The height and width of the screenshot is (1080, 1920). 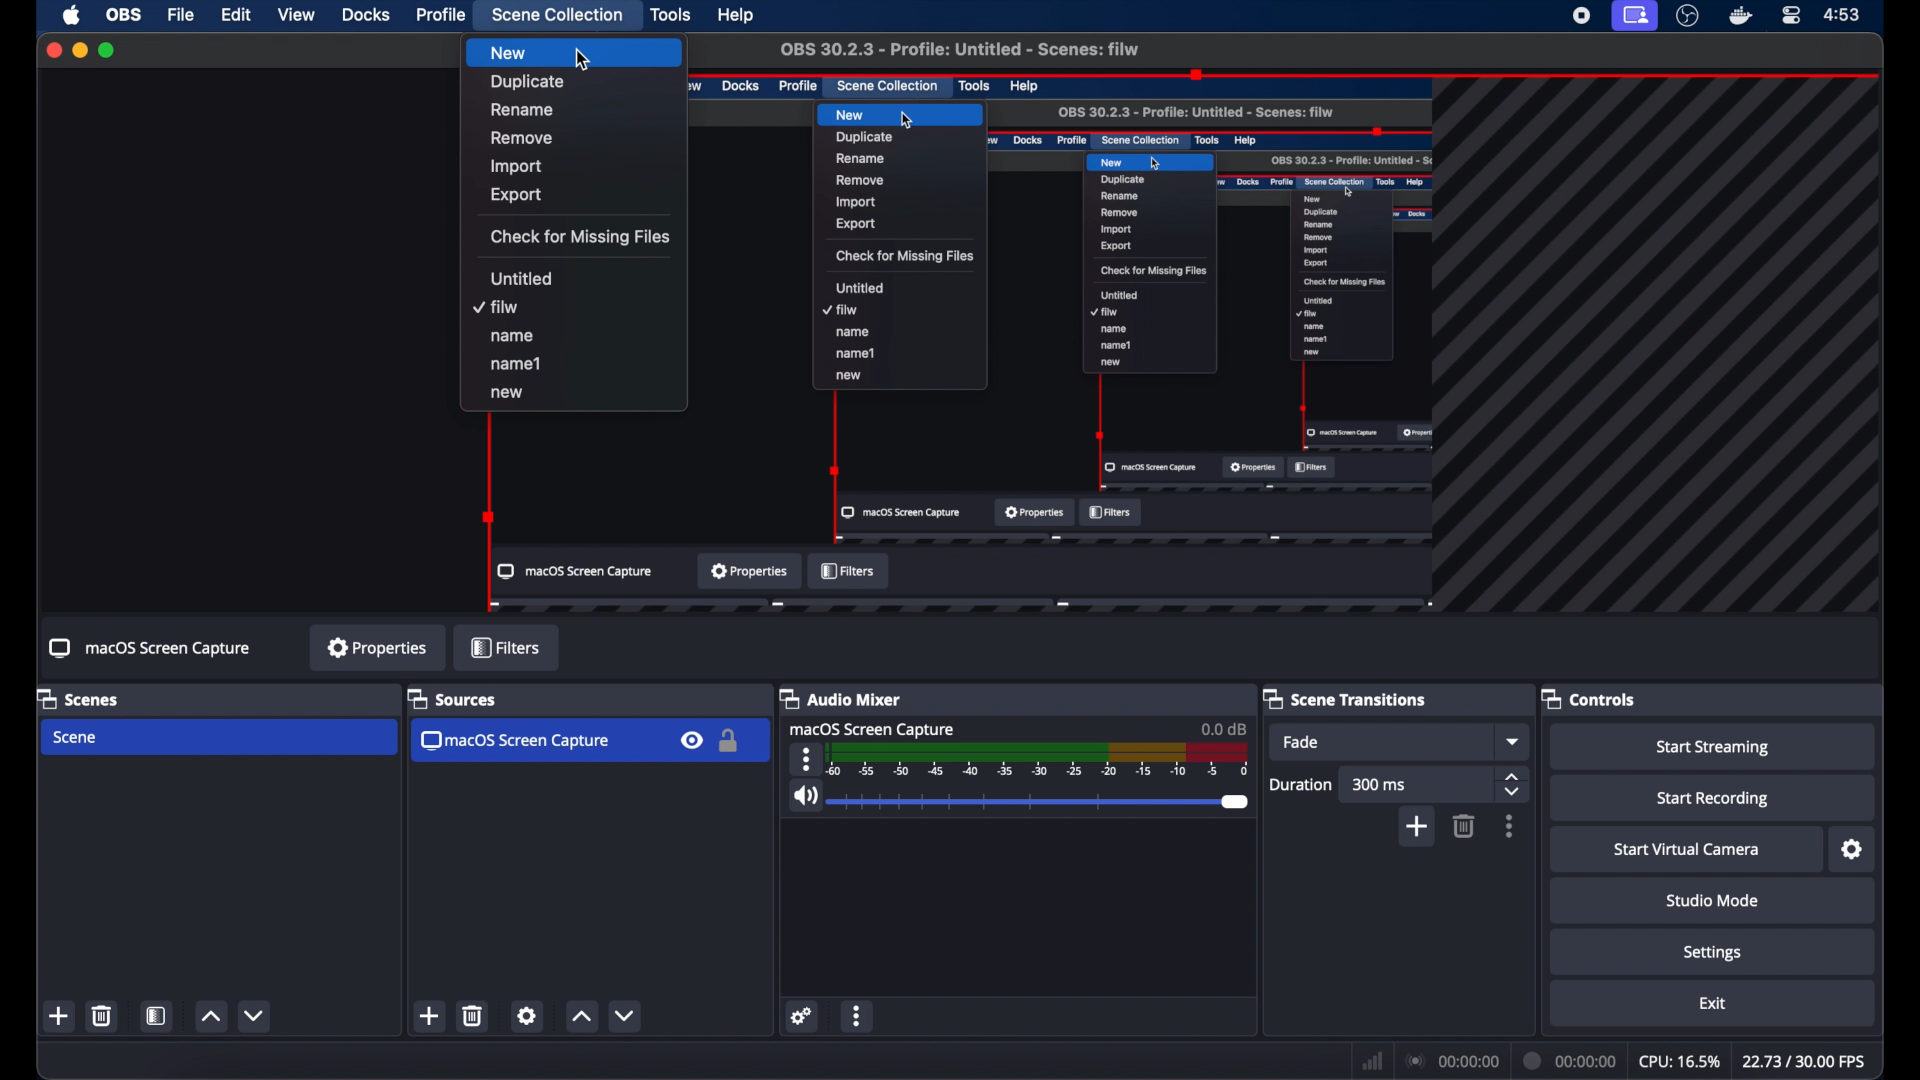 I want to click on network, so click(x=1371, y=1059).